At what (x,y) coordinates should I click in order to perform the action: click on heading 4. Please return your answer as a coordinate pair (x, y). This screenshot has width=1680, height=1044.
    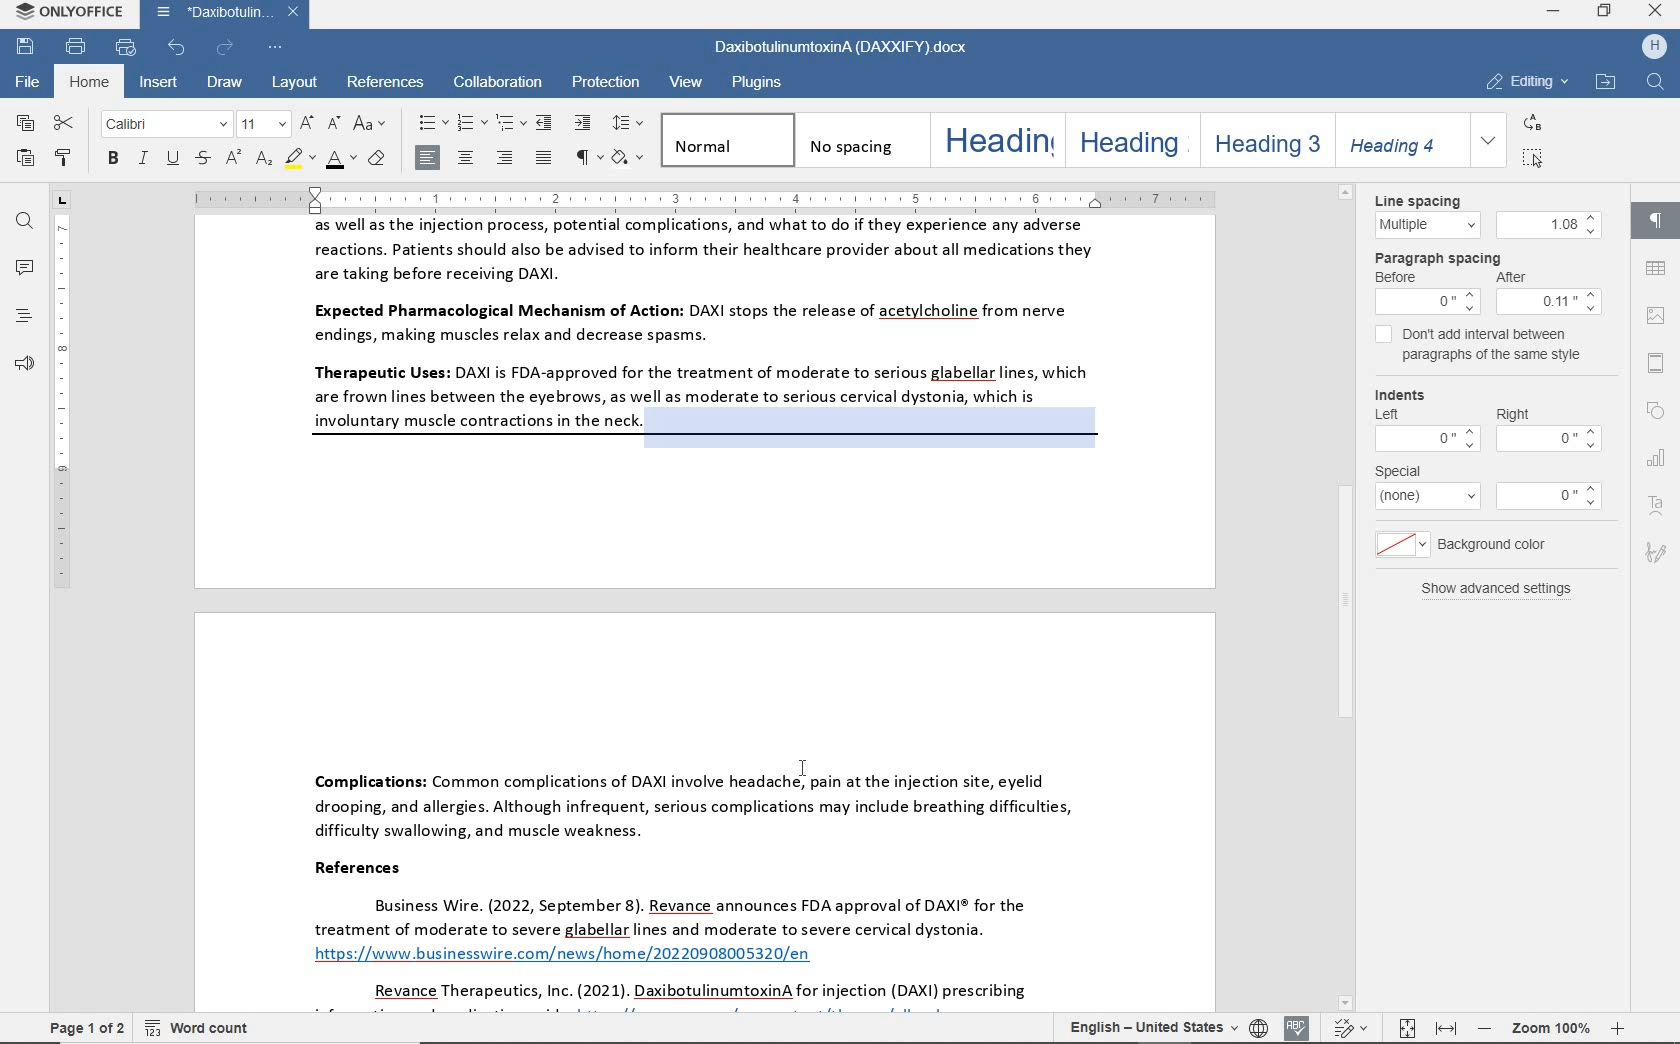
    Looking at the image, I should click on (1396, 139).